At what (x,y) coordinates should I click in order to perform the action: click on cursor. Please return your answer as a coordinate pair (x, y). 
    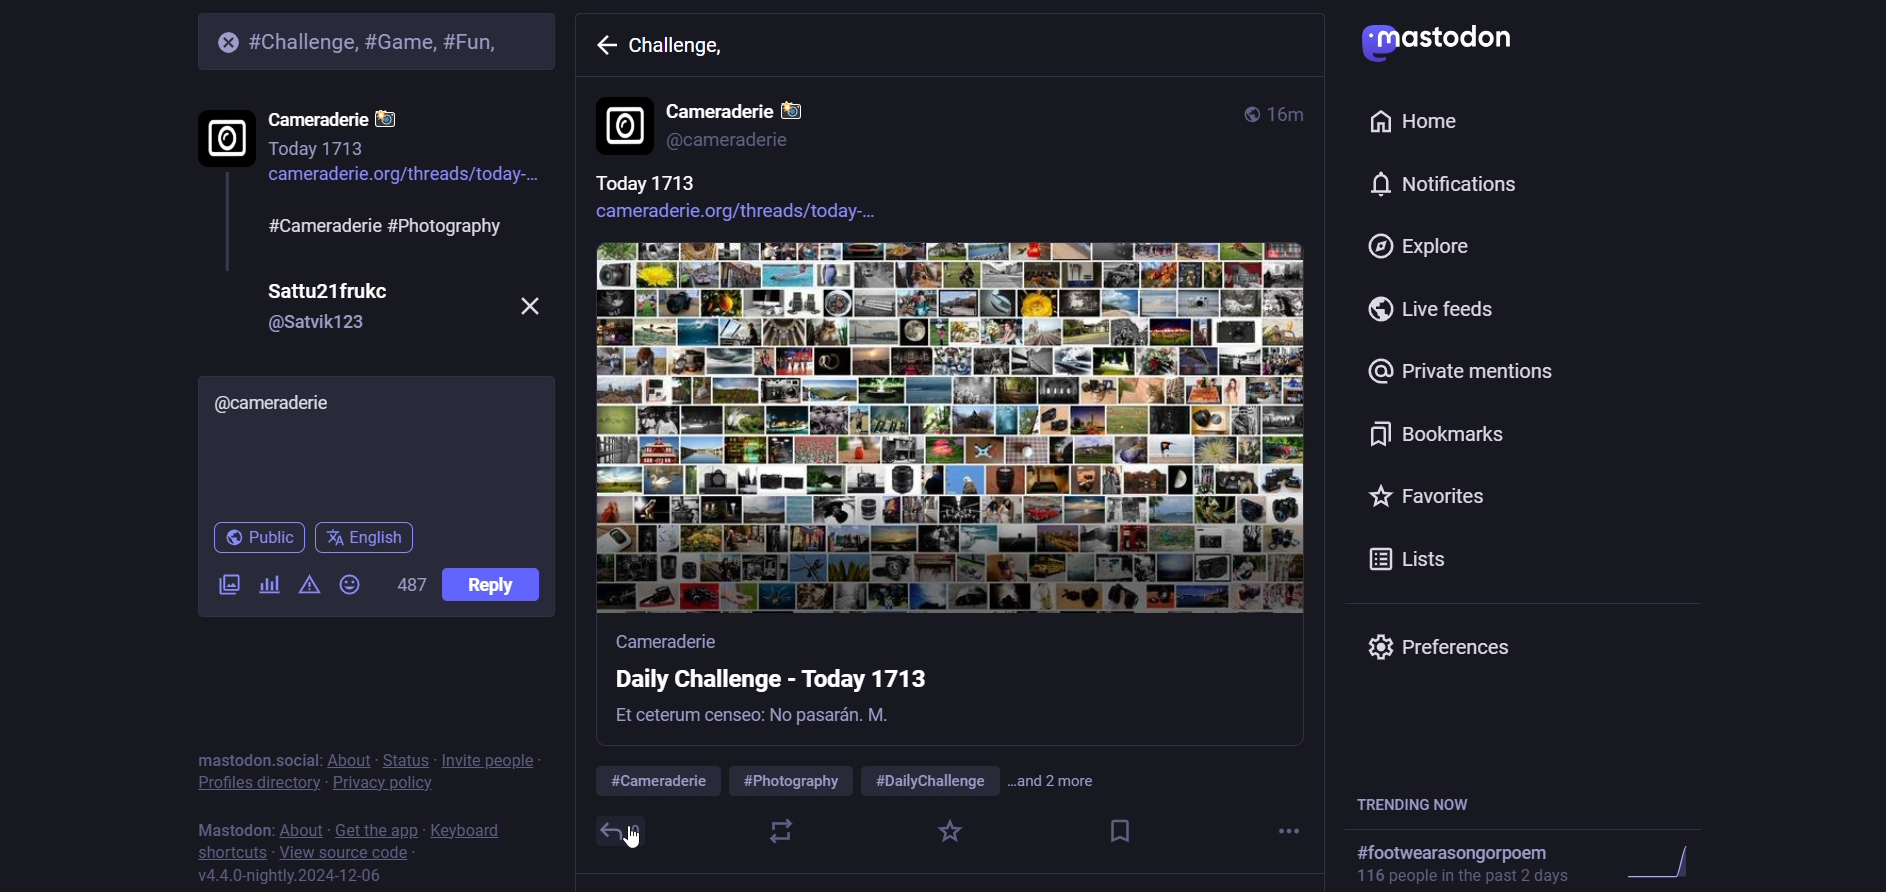
    Looking at the image, I should click on (628, 837).